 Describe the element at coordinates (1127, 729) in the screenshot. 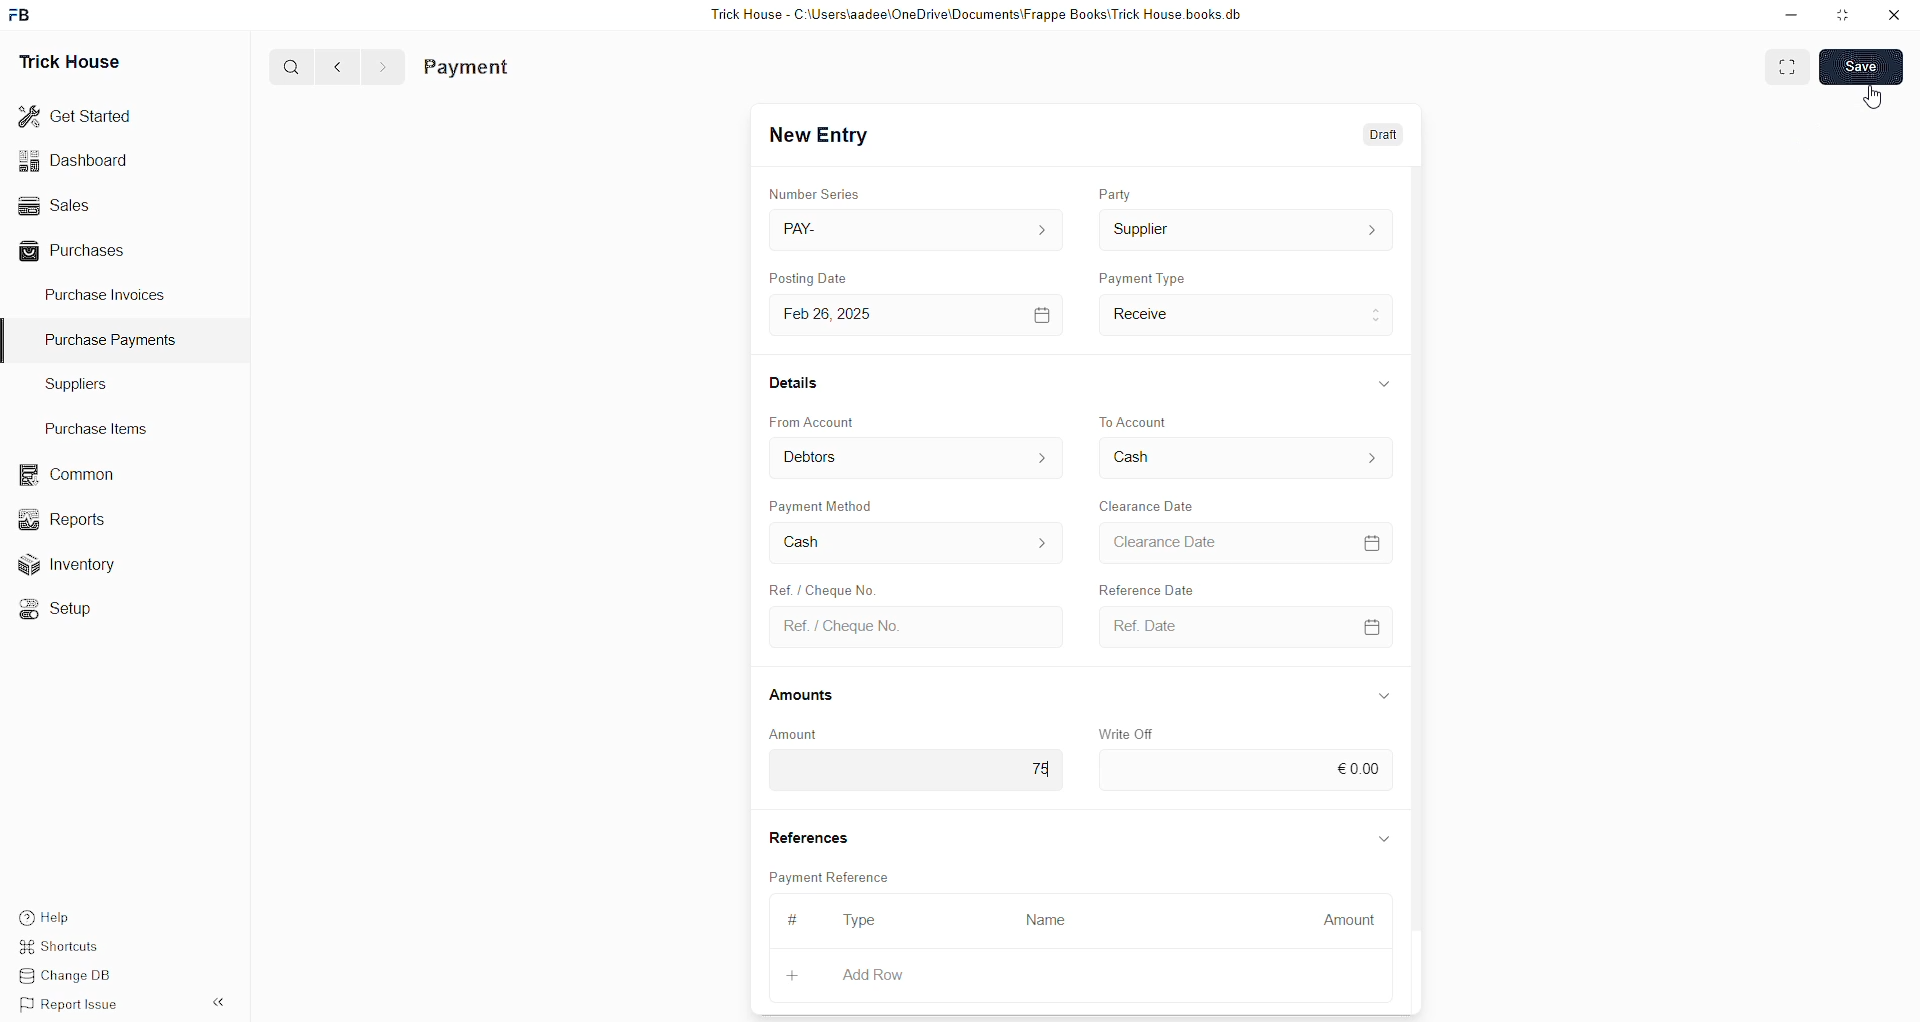

I see `Write Off` at that location.